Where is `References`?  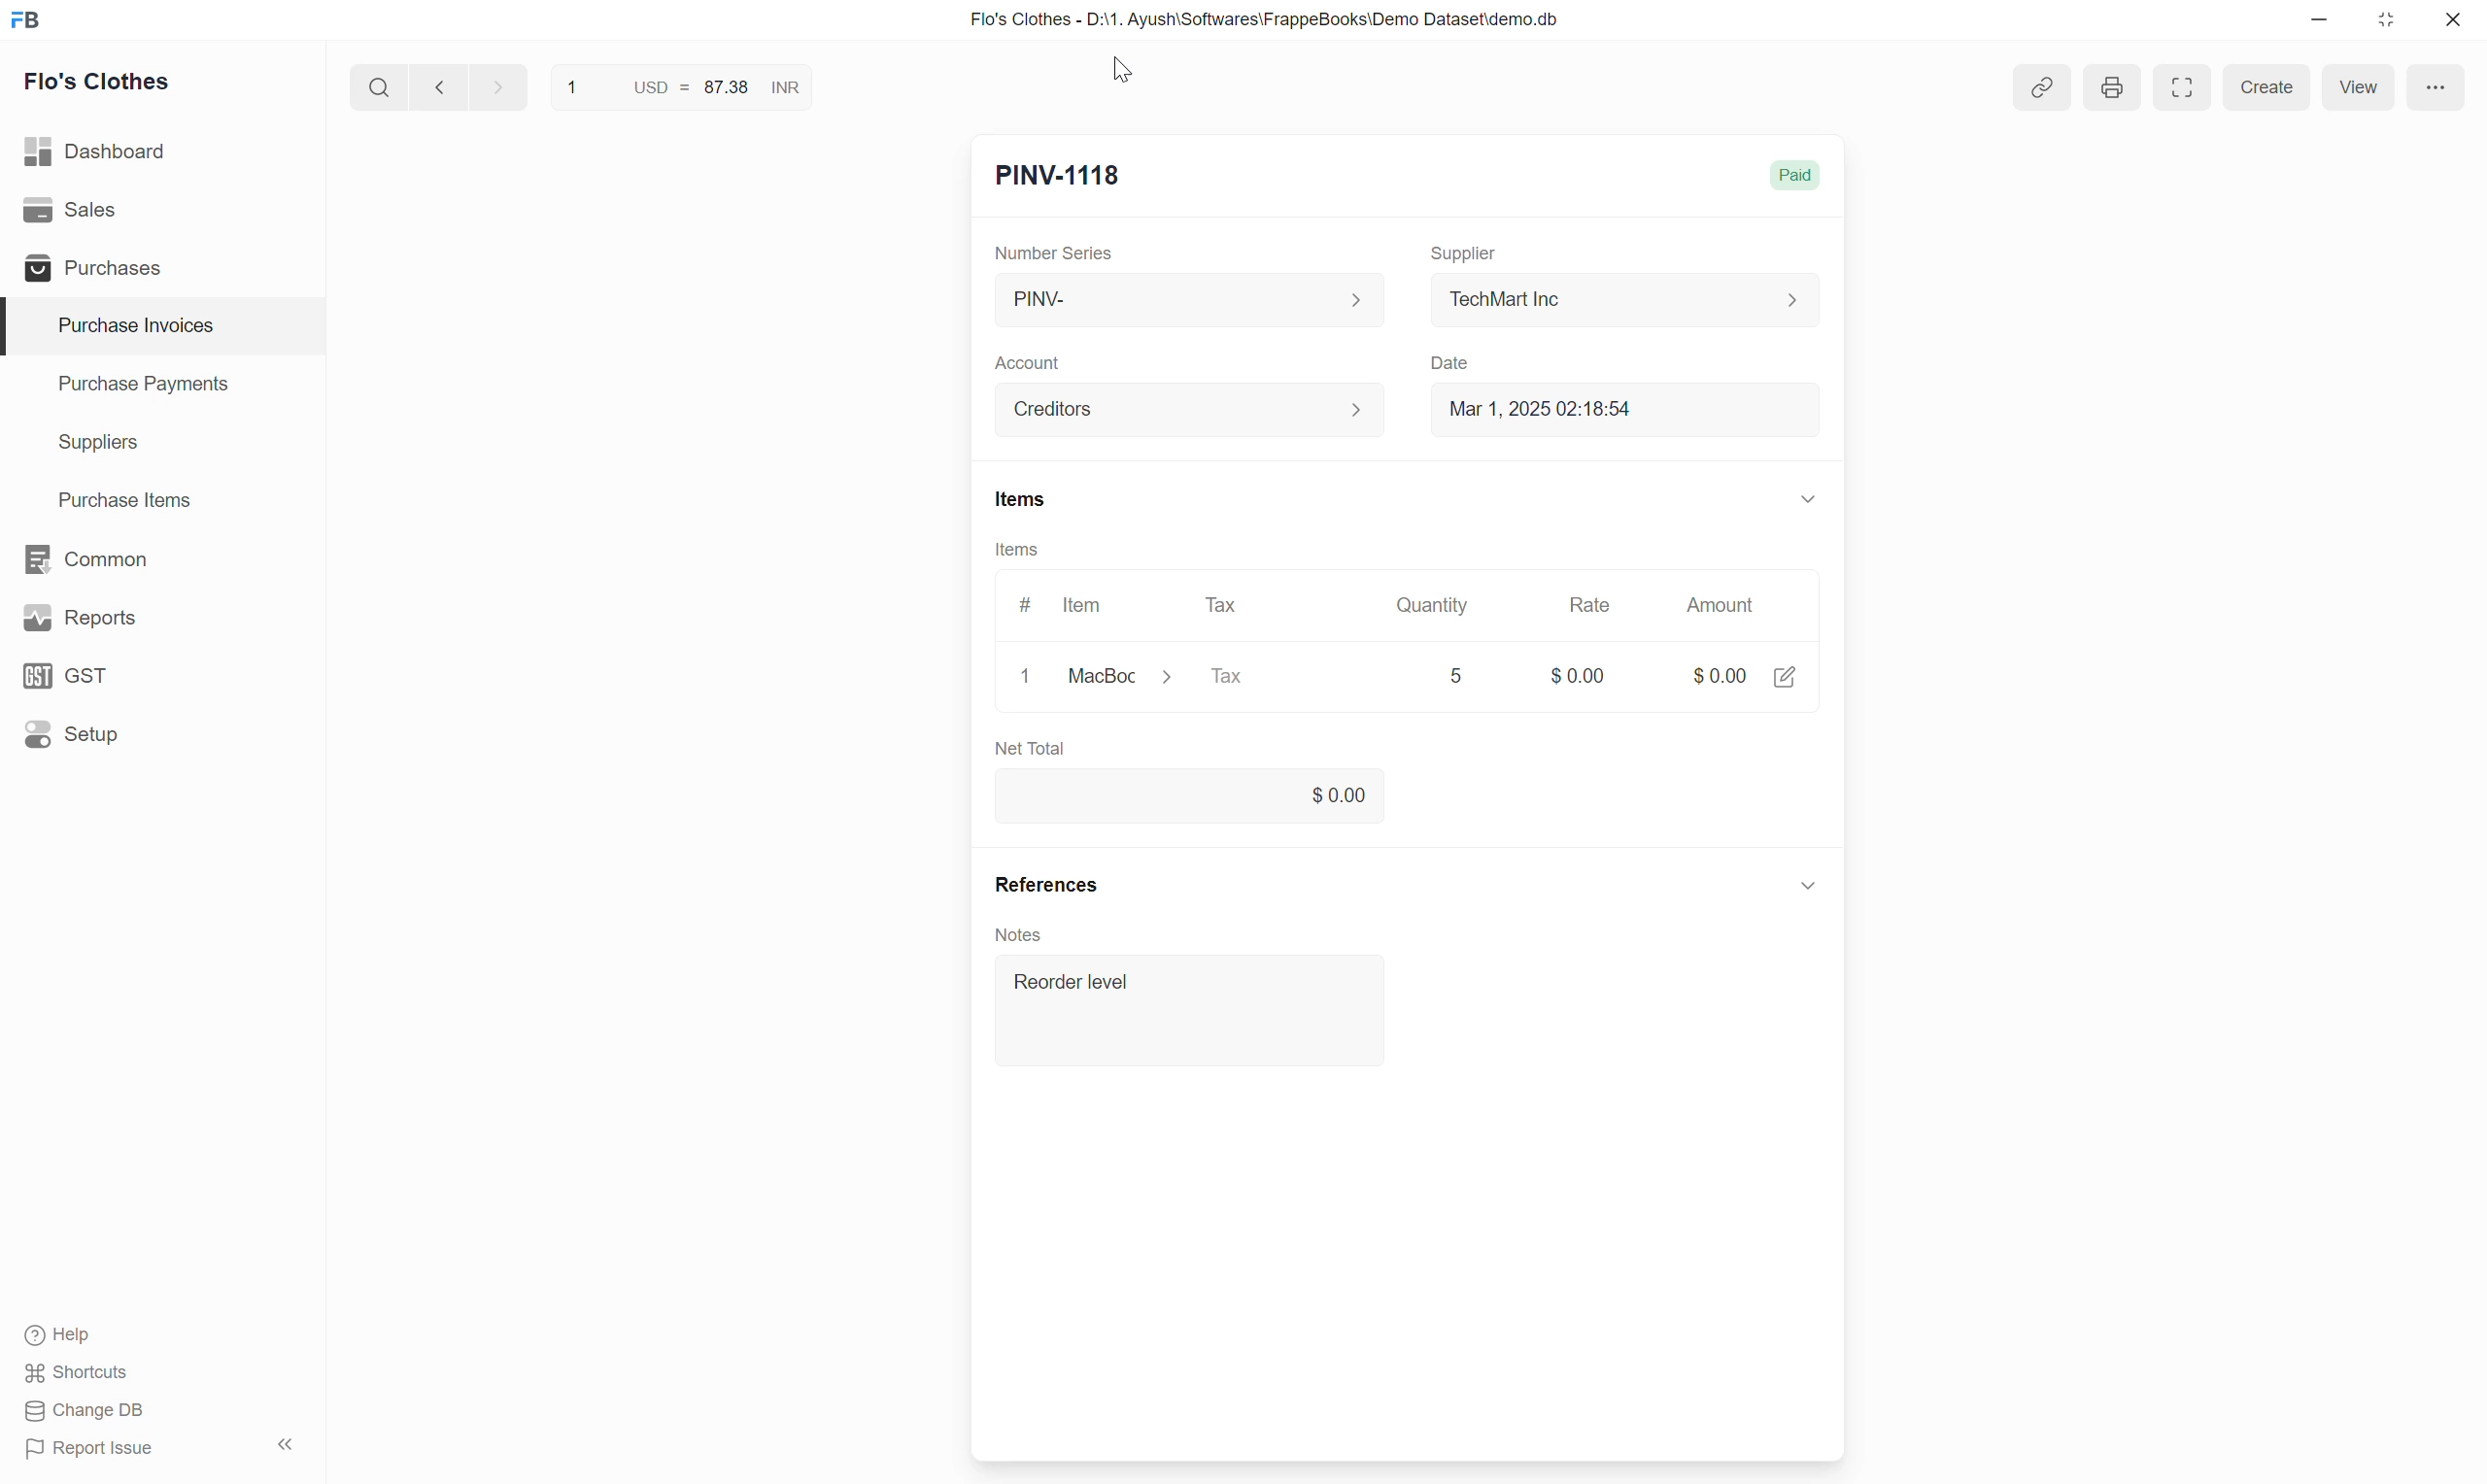 References is located at coordinates (1047, 886).